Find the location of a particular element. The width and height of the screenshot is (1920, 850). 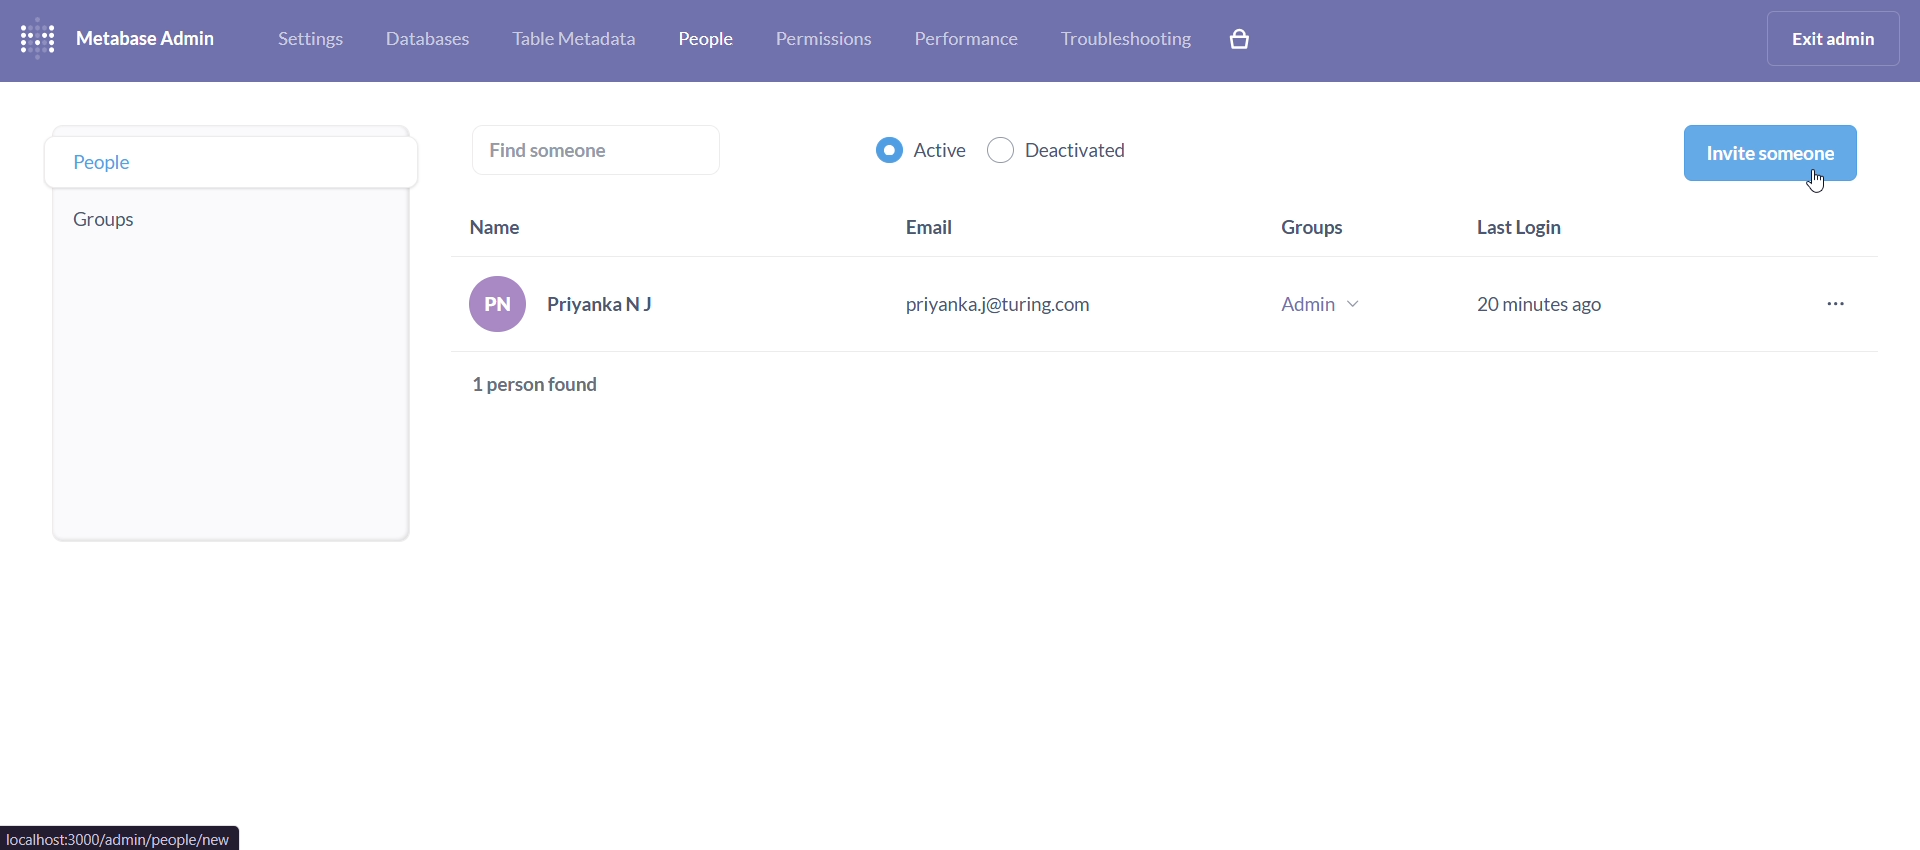

database is located at coordinates (424, 41).